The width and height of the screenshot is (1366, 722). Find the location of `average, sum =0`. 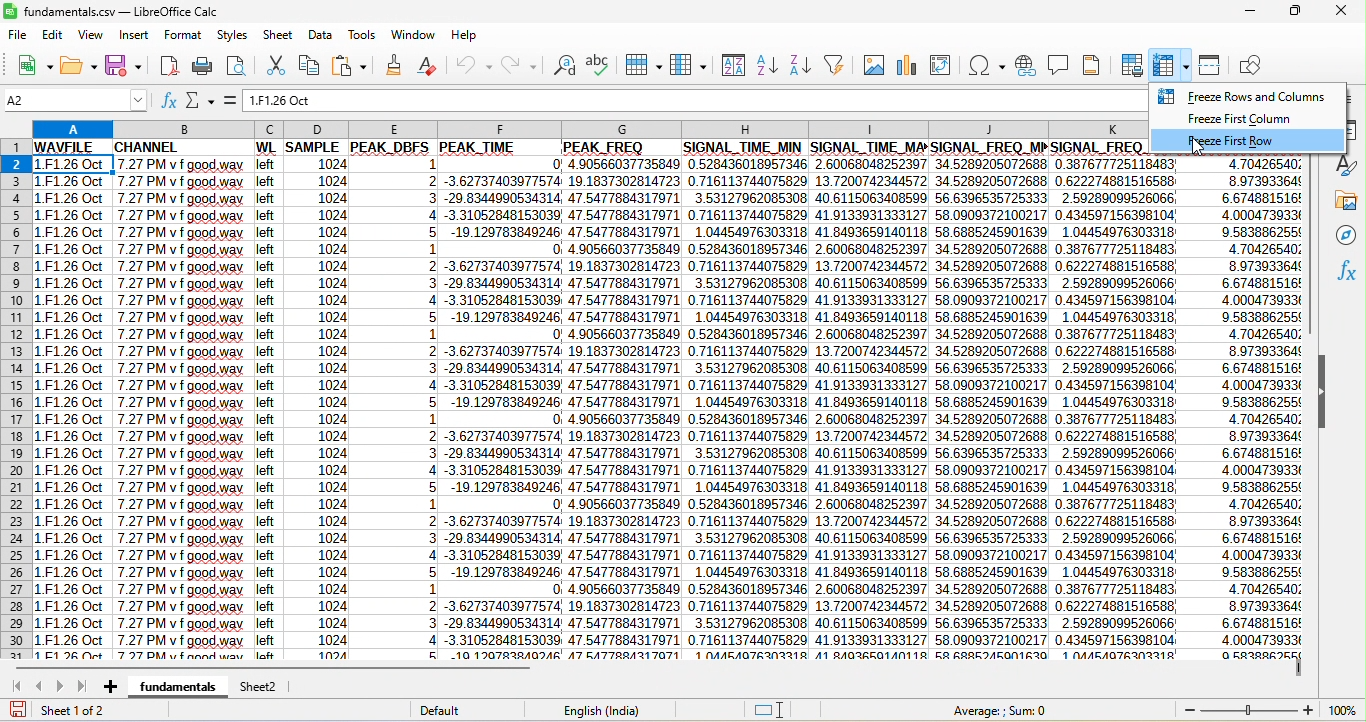

average, sum =0 is located at coordinates (1009, 709).